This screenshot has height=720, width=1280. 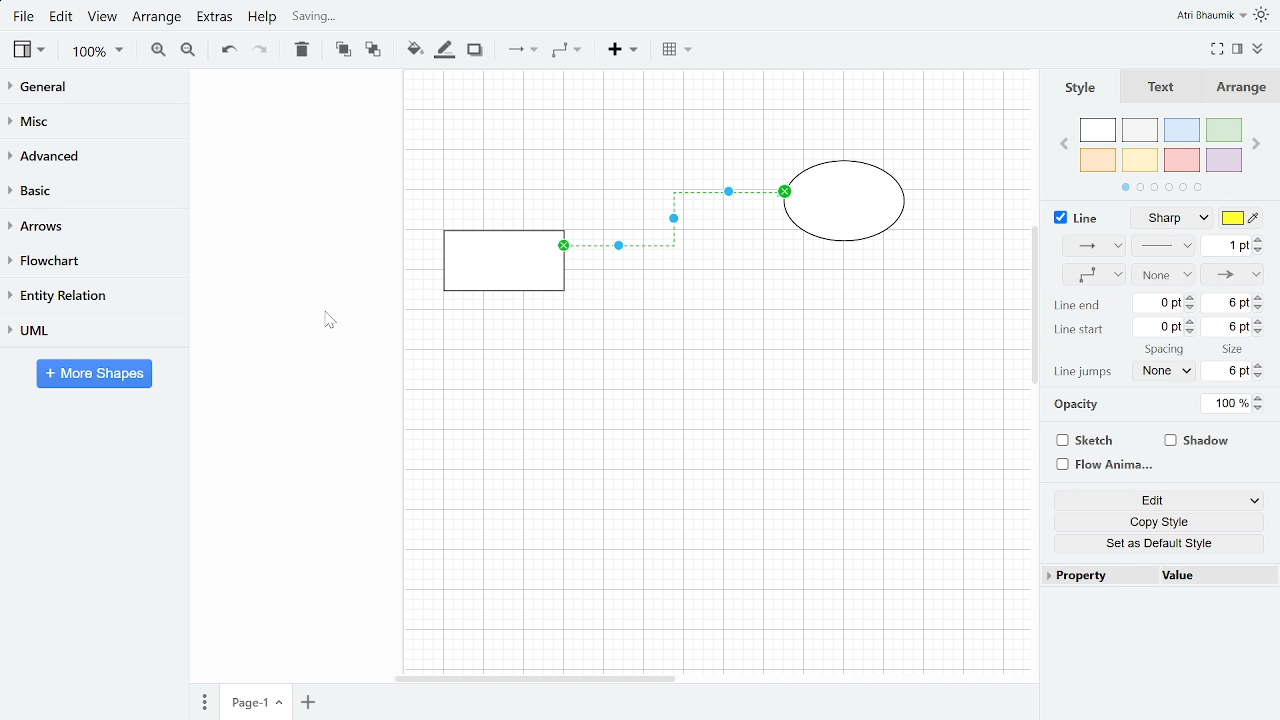 What do you see at coordinates (474, 50) in the screenshot?
I see `Shadow` at bounding box center [474, 50].